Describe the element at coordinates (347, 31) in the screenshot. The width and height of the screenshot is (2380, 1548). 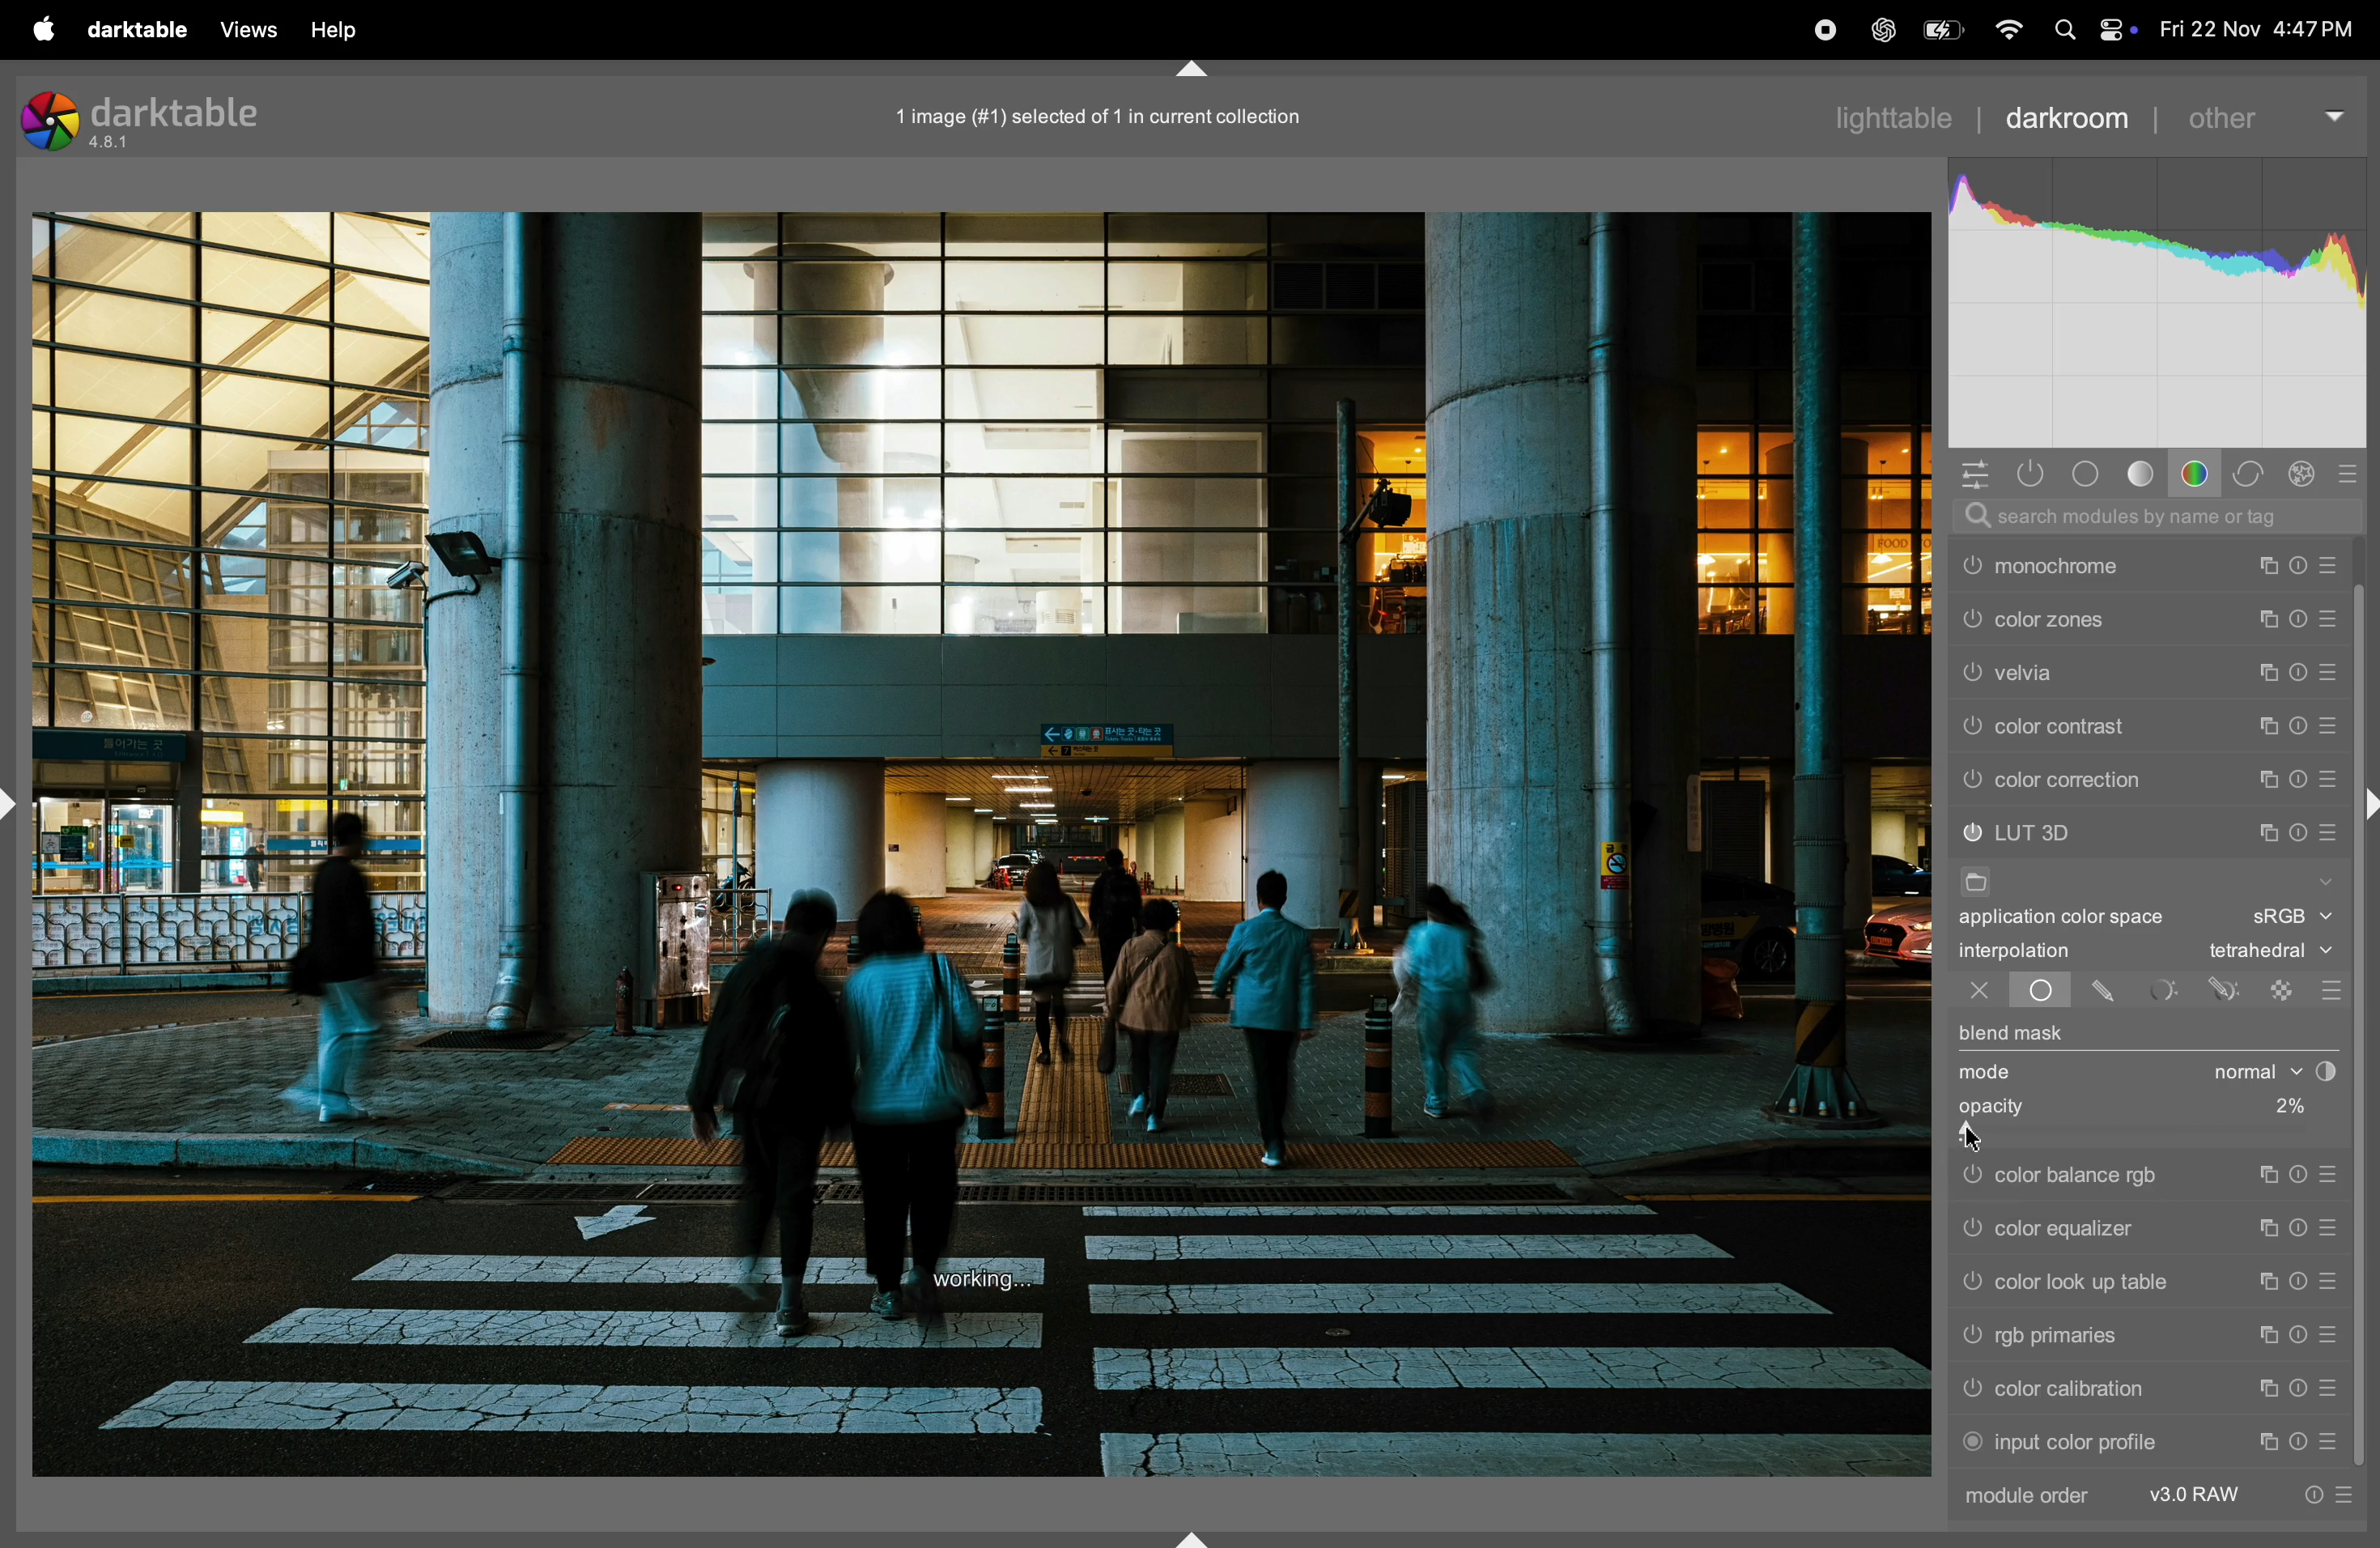
I see `view` at that location.